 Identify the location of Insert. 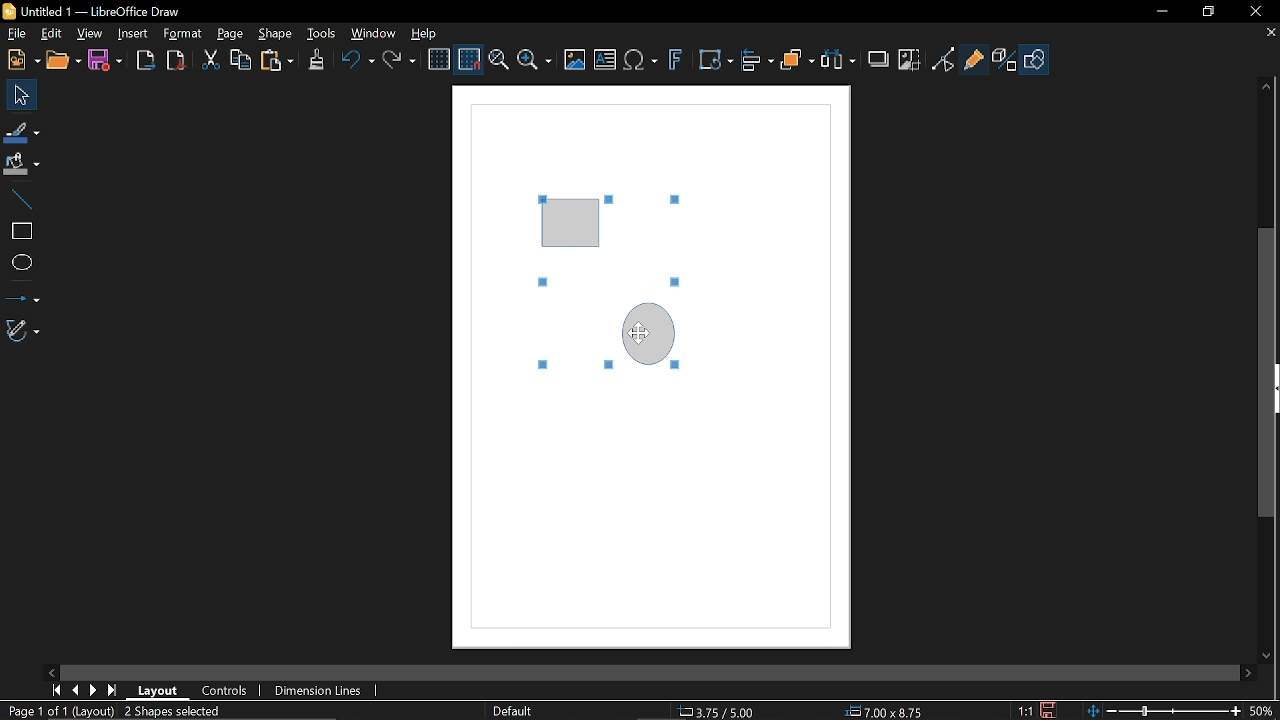
(132, 35).